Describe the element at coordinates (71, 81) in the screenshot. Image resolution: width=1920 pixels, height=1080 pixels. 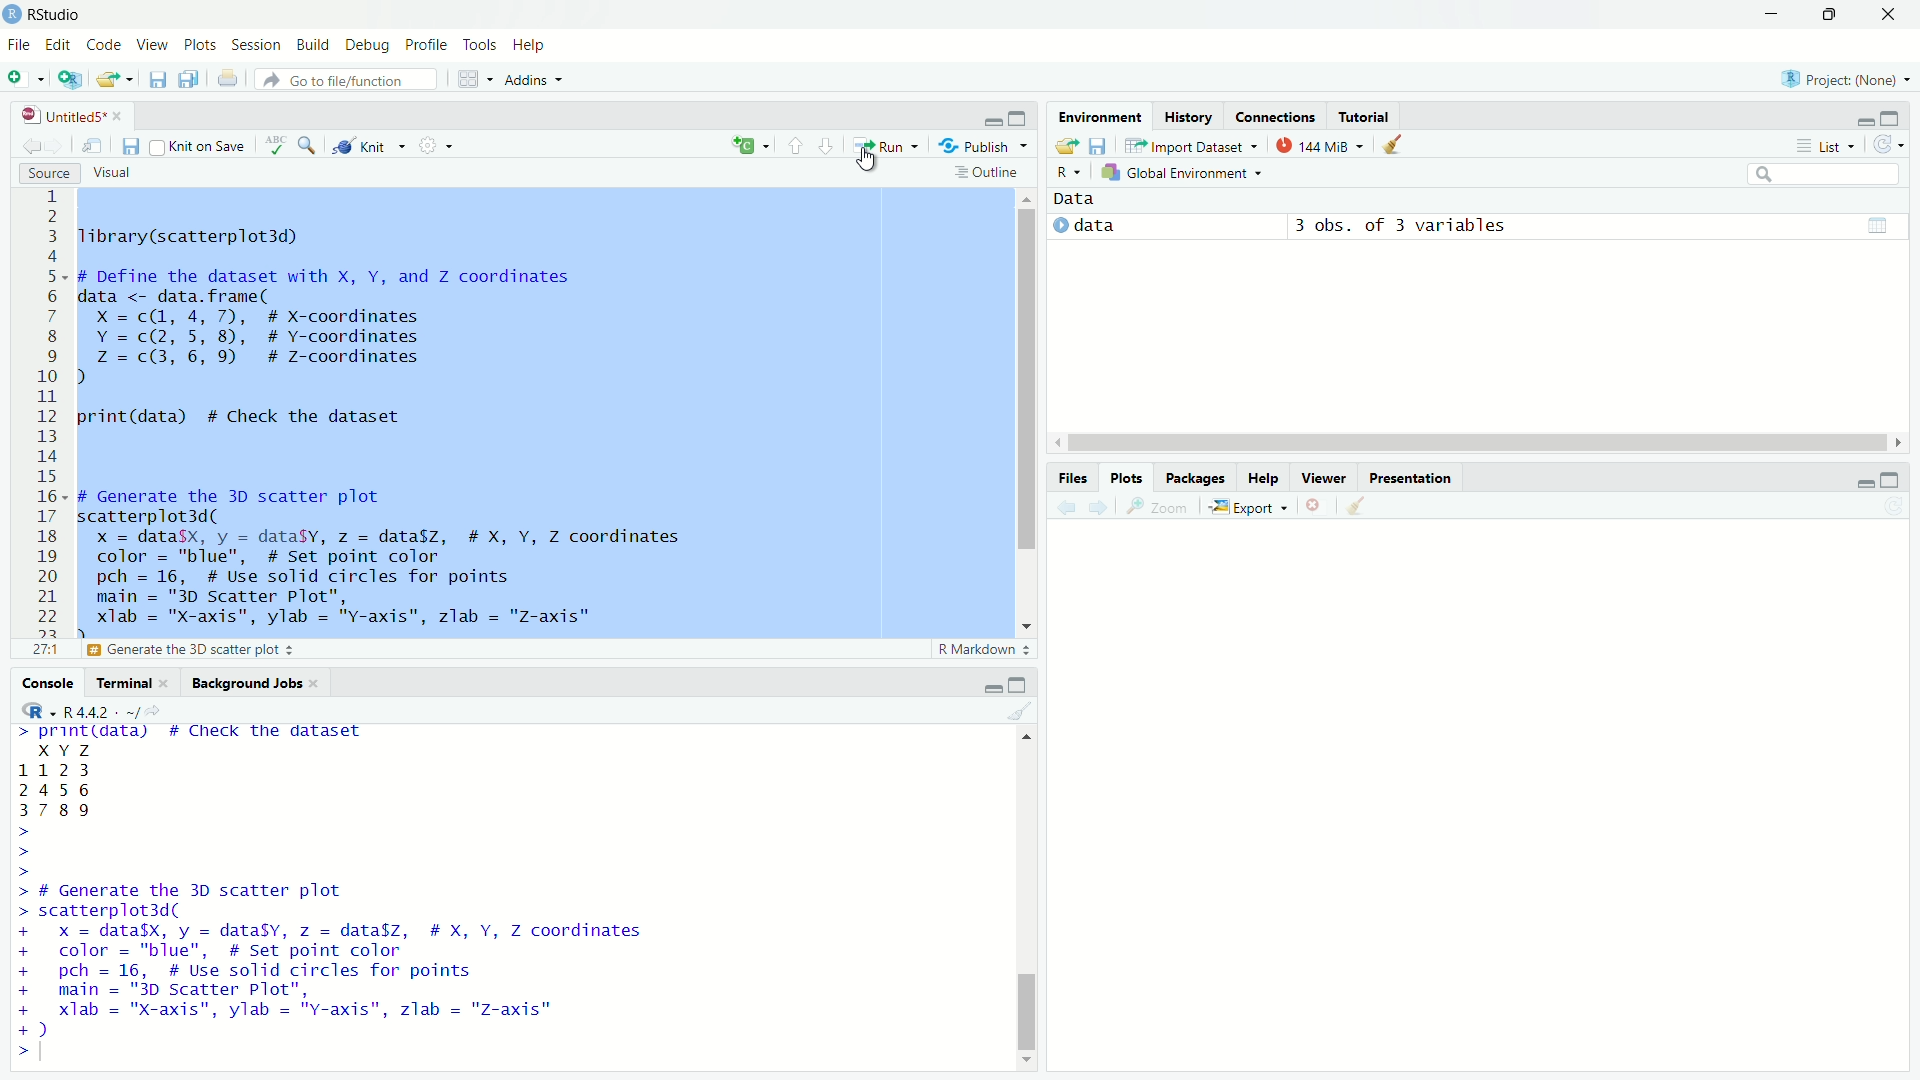
I see `create a project` at that location.